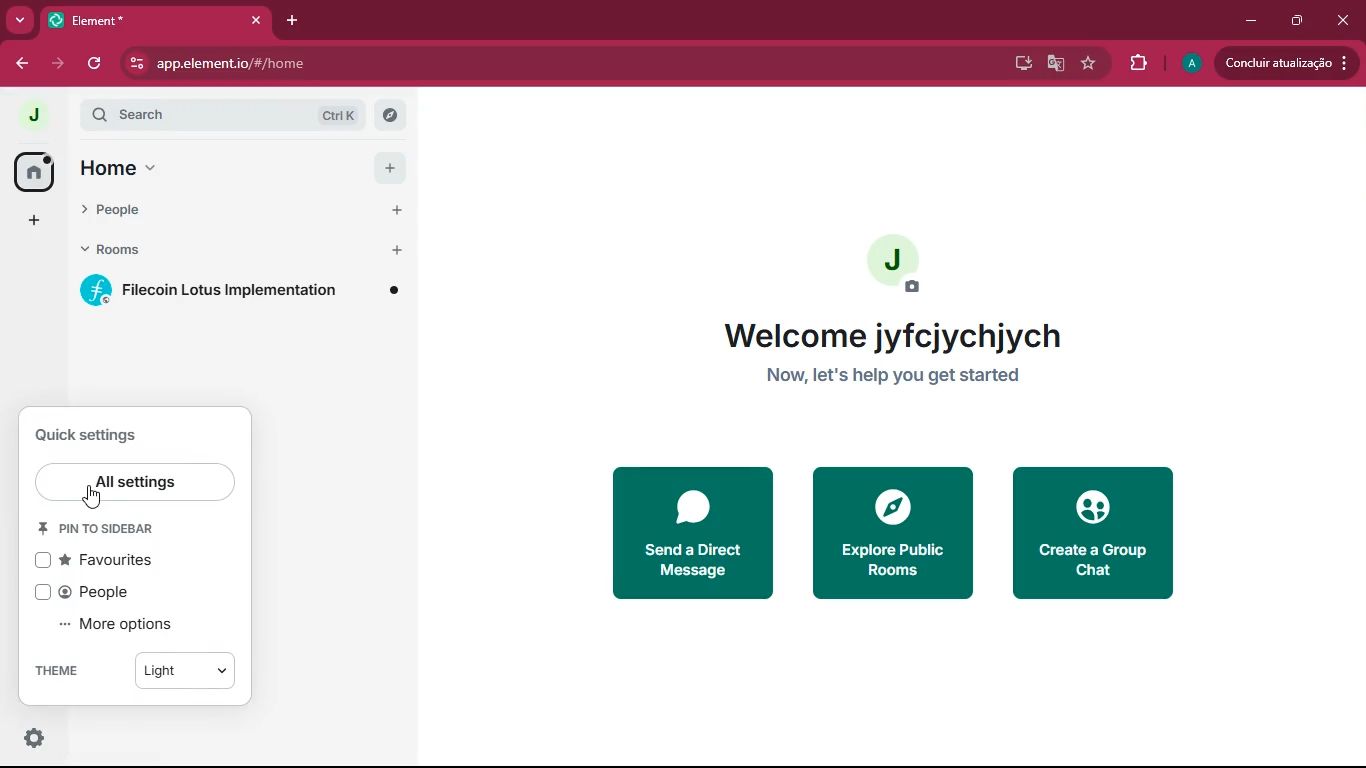  What do you see at coordinates (391, 168) in the screenshot?
I see `add` at bounding box center [391, 168].